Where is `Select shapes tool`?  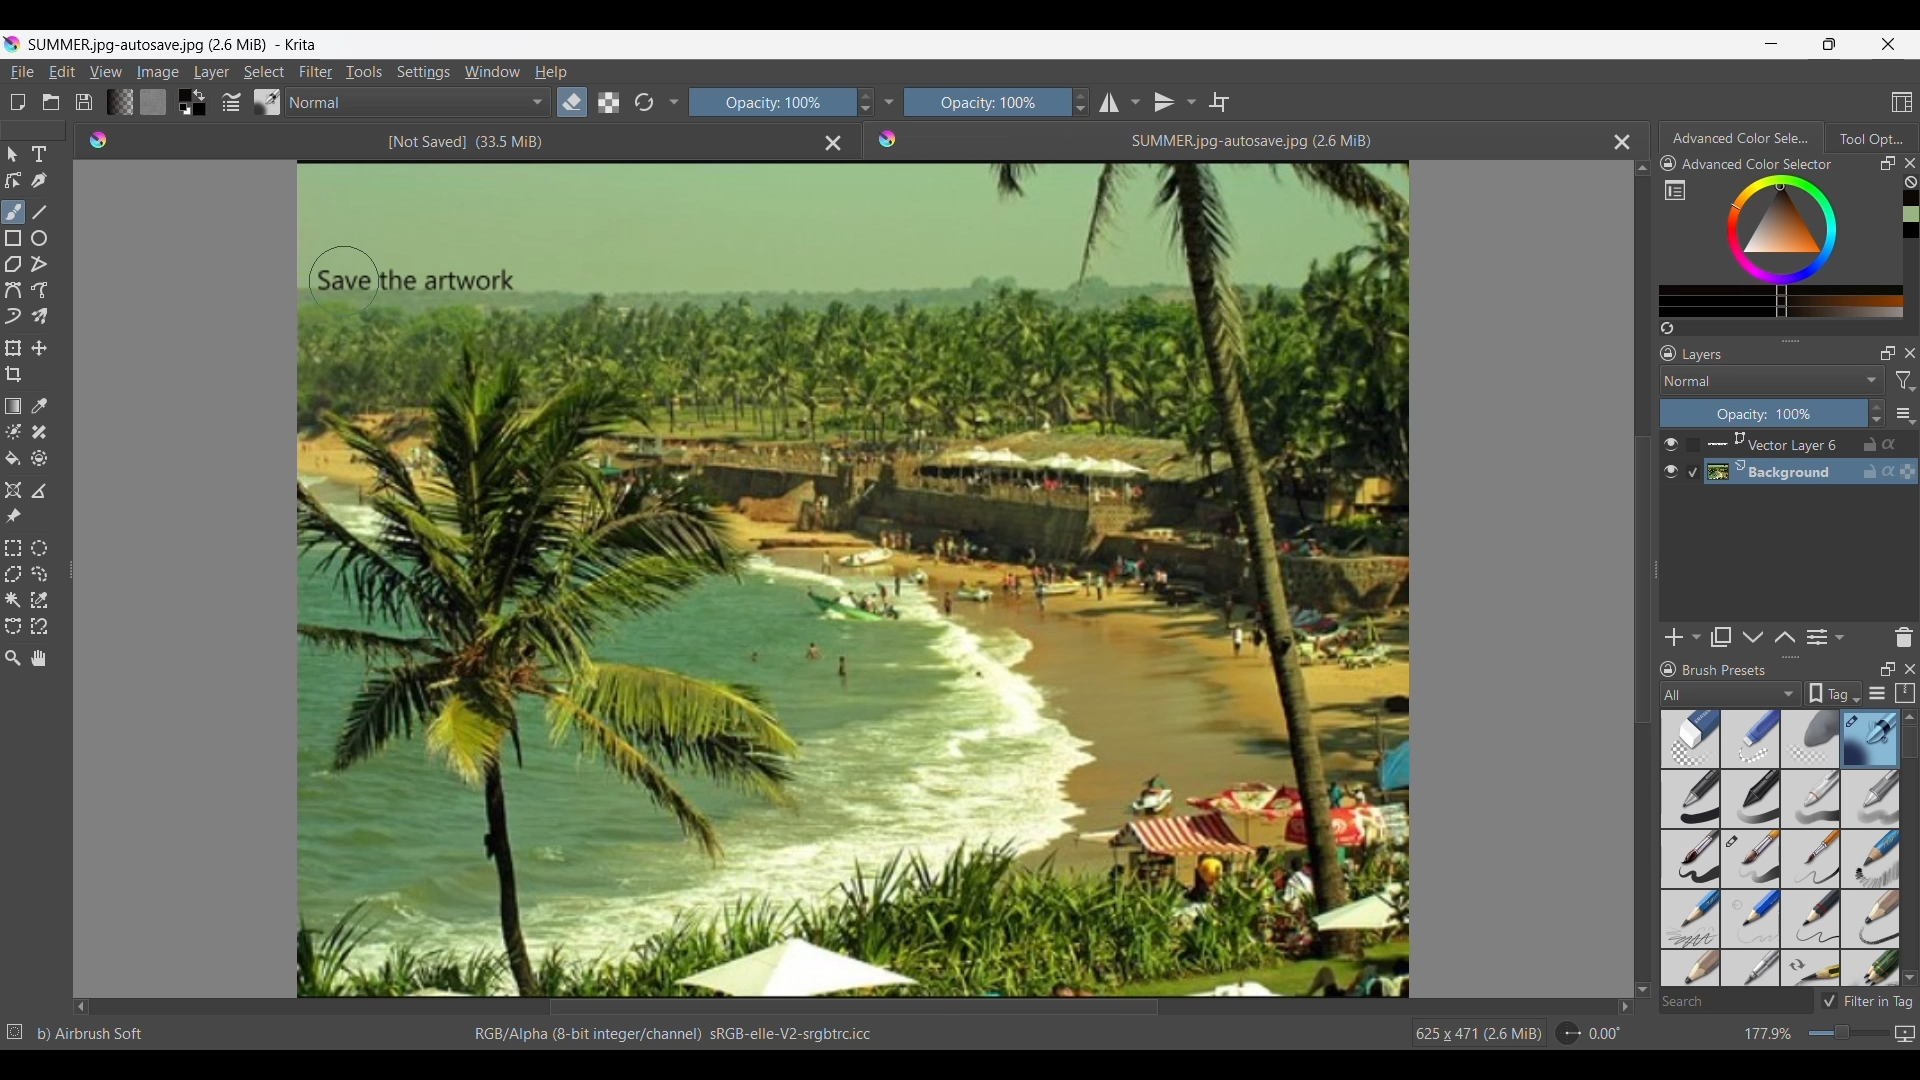
Select shapes tool is located at coordinates (12, 155).